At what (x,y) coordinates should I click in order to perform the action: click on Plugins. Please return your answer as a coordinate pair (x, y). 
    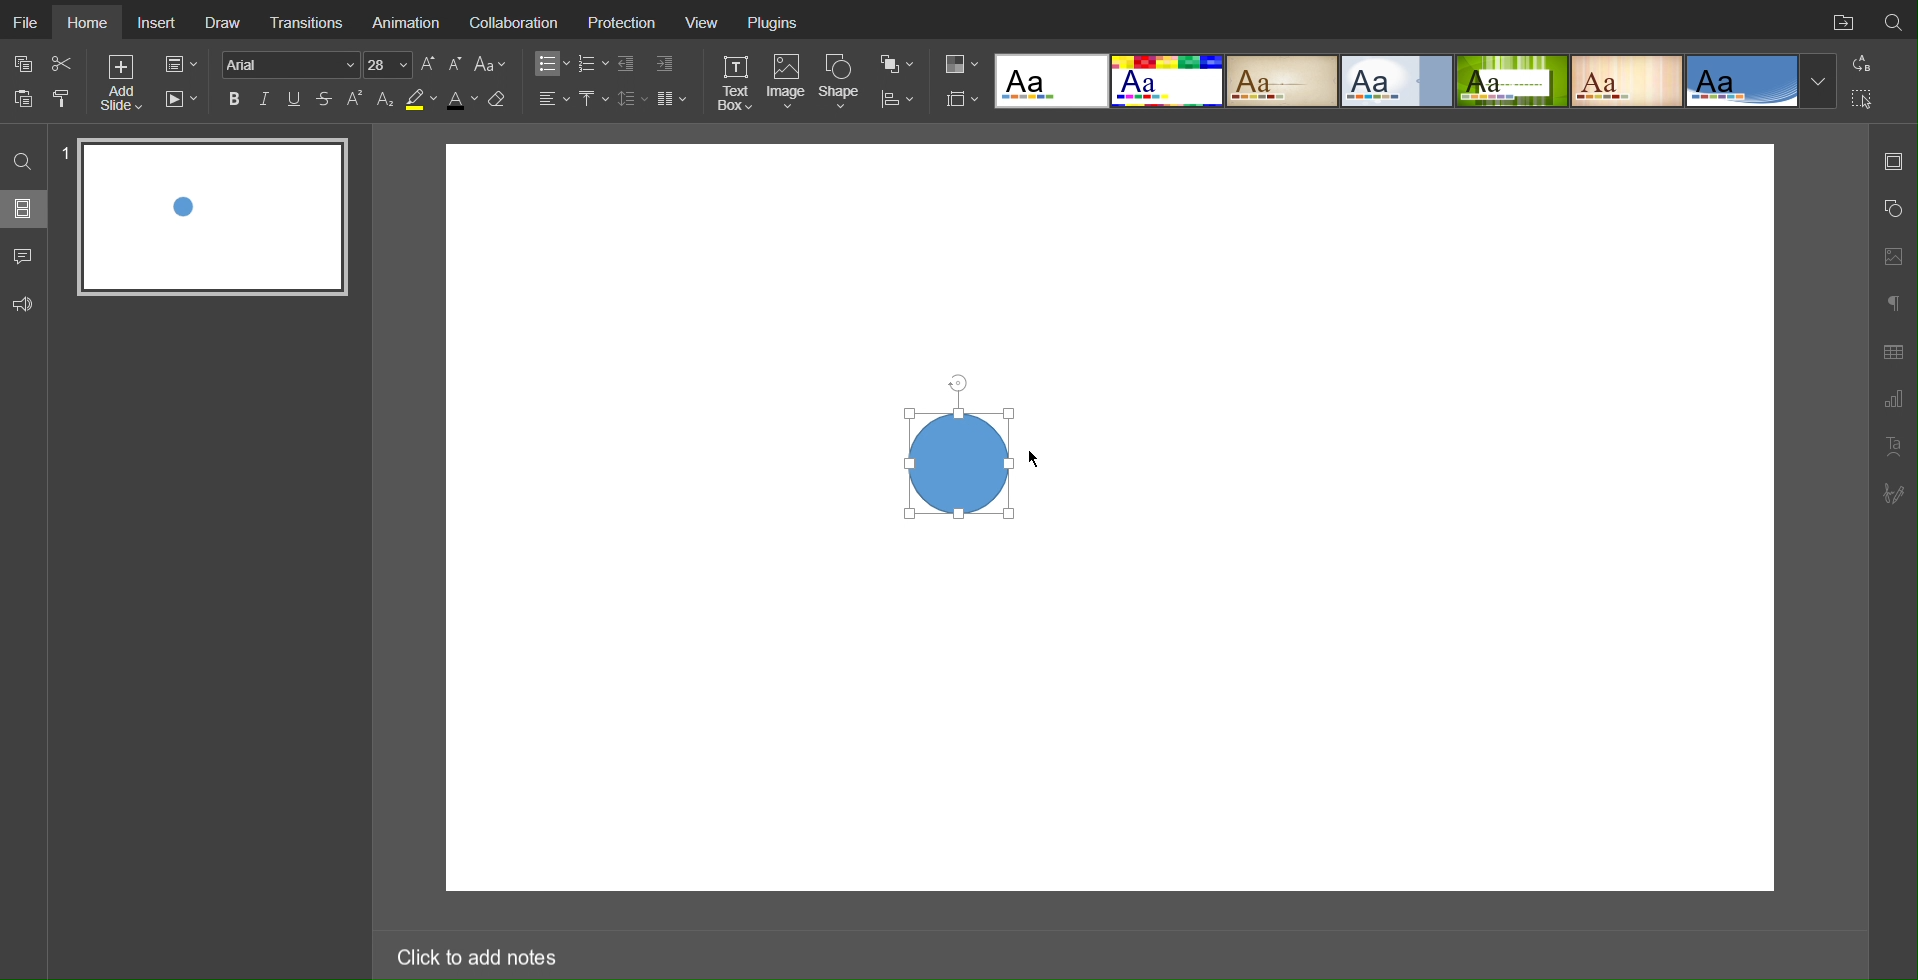
    Looking at the image, I should click on (776, 21).